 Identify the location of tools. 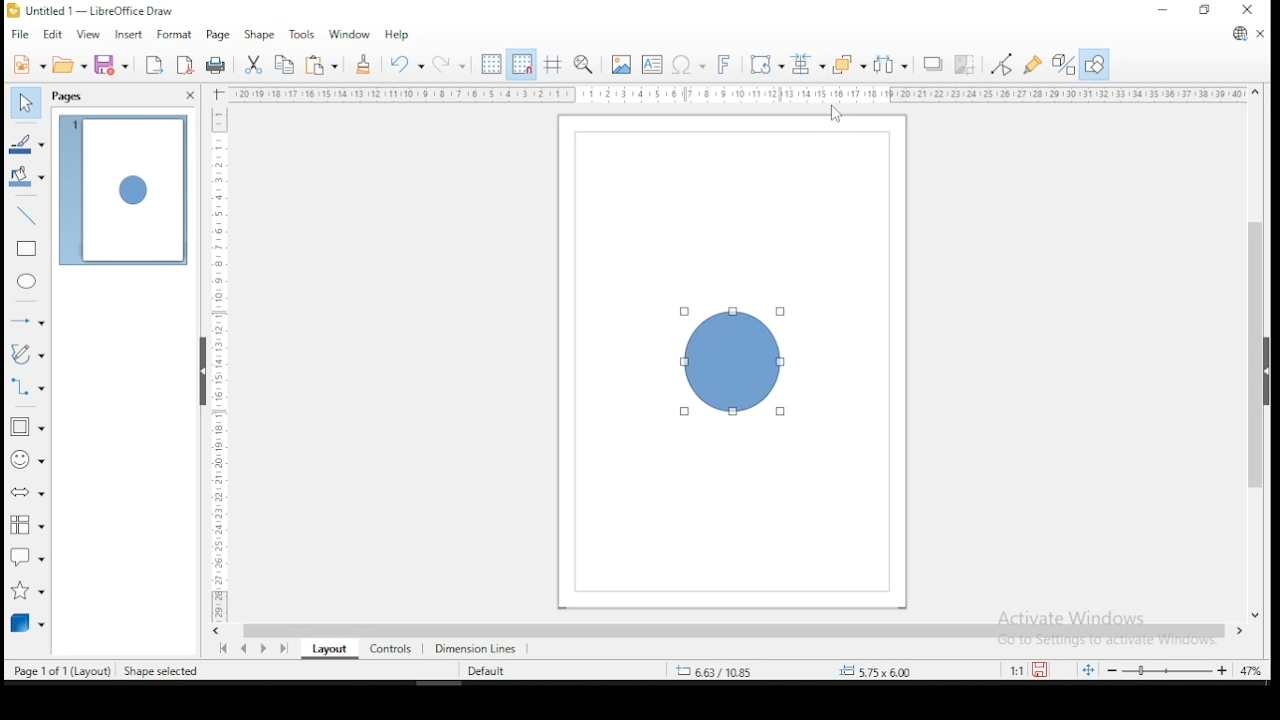
(302, 33).